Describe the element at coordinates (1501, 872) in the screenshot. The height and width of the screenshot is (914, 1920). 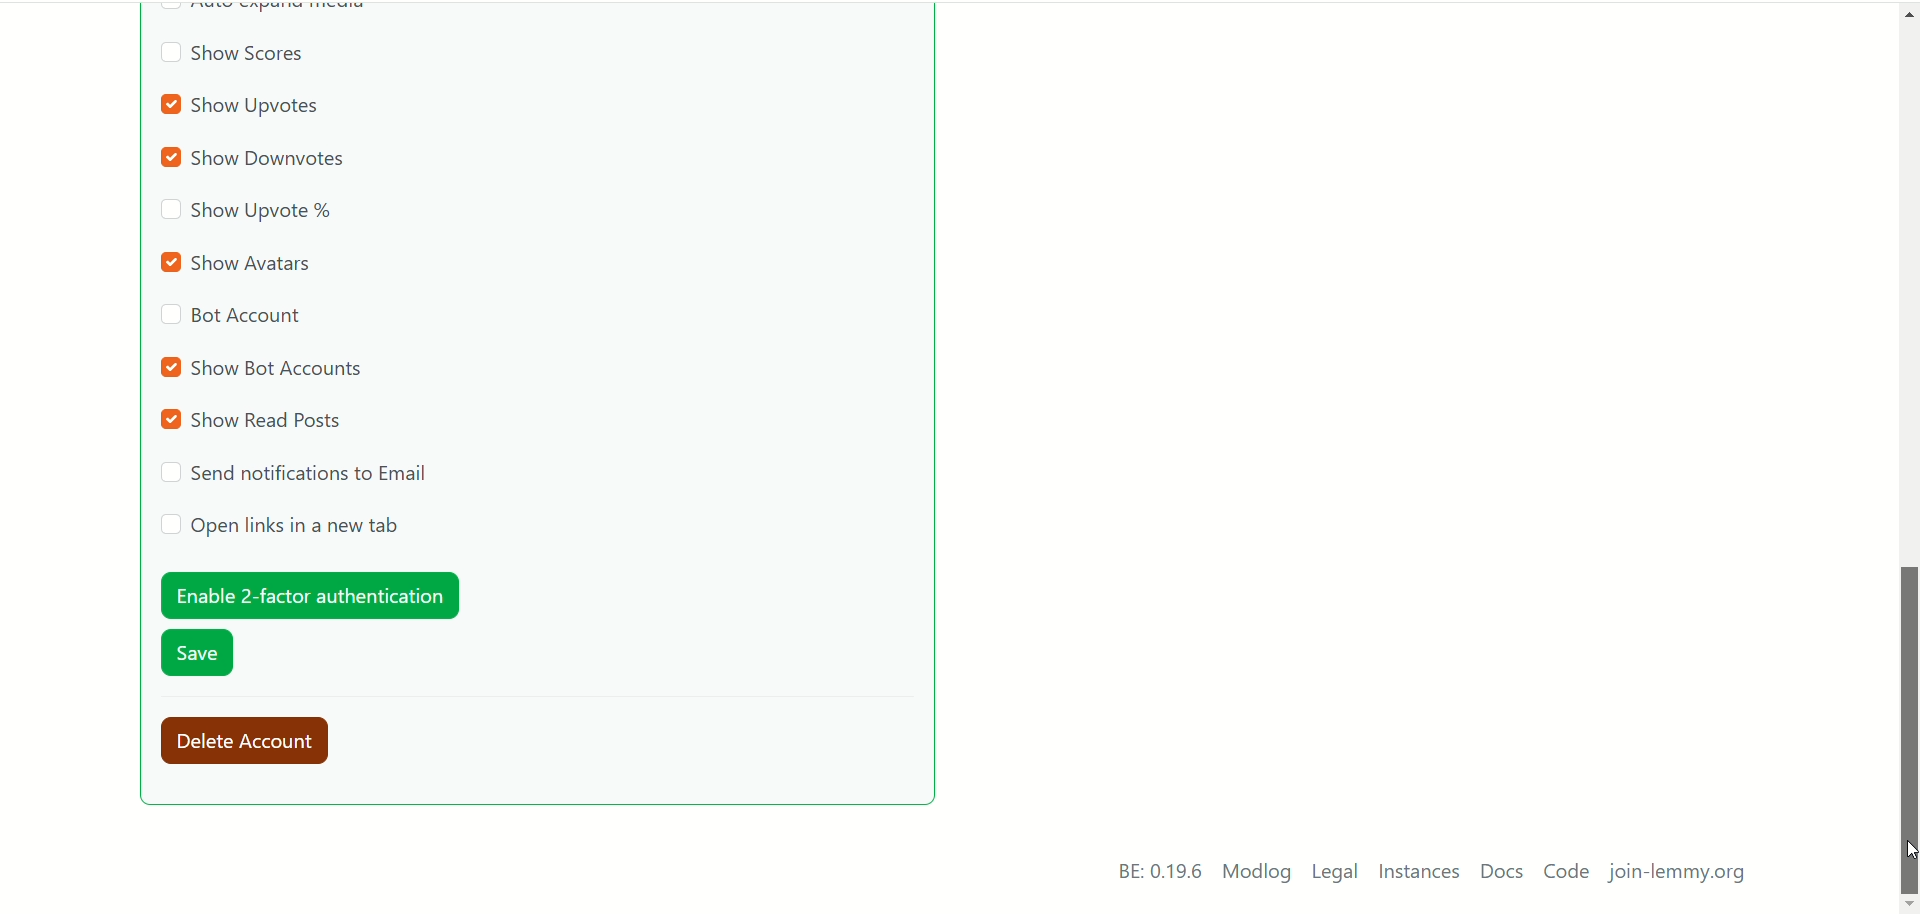
I see `docs` at that location.